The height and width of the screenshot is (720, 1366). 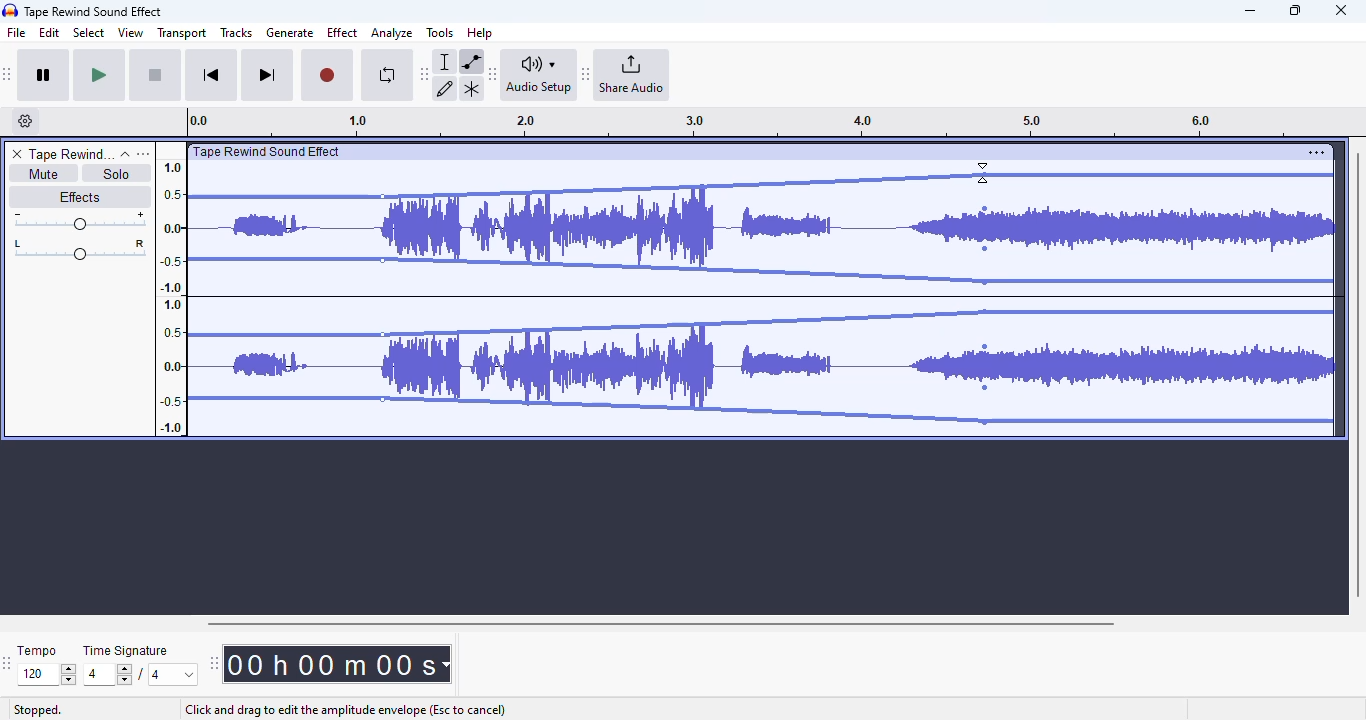 I want to click on Control point, so click(x=382, y=260).